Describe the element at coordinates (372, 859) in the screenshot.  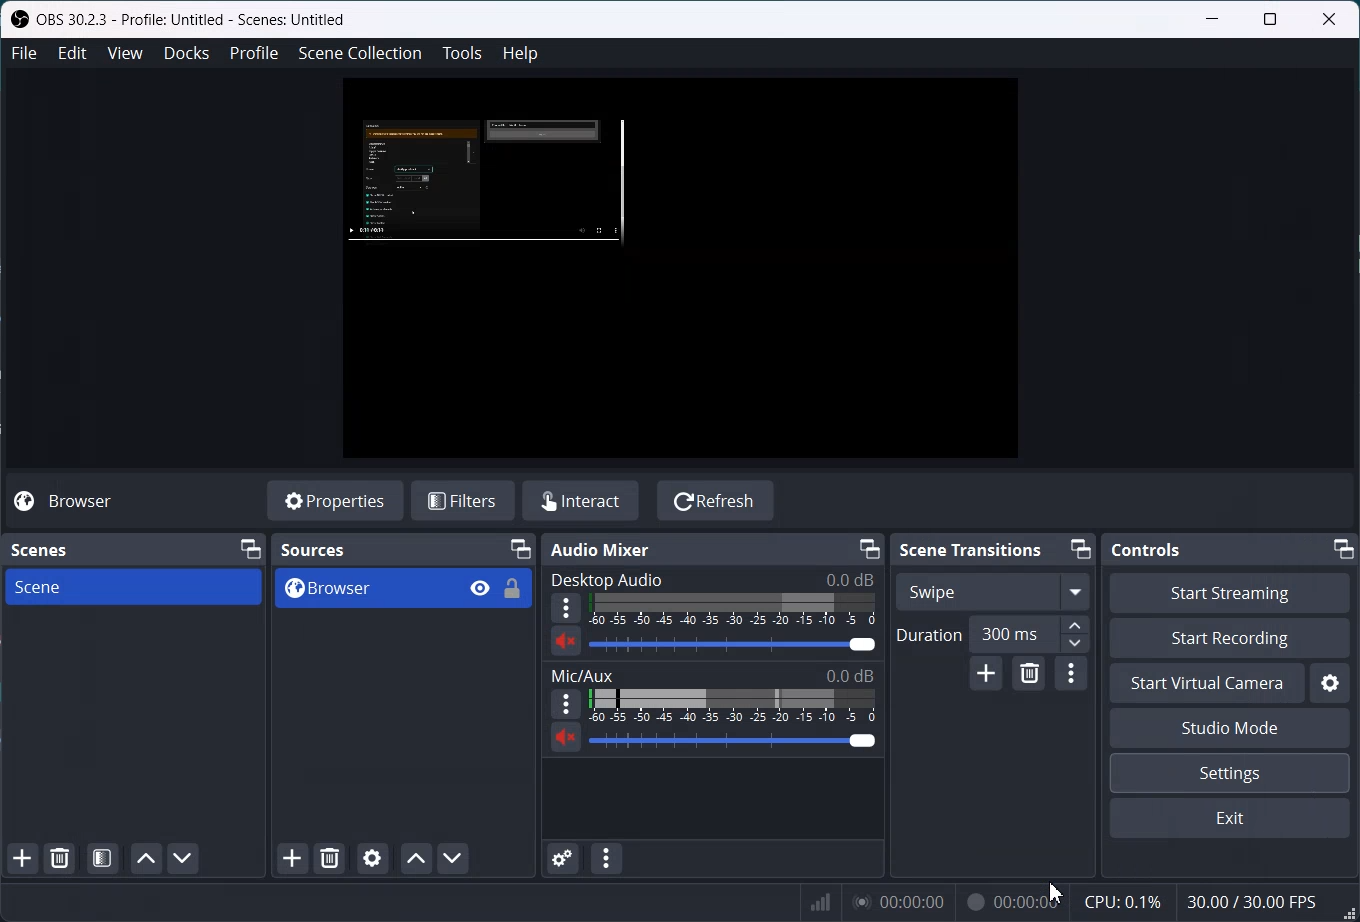
I see `Open source Properties` at that location.